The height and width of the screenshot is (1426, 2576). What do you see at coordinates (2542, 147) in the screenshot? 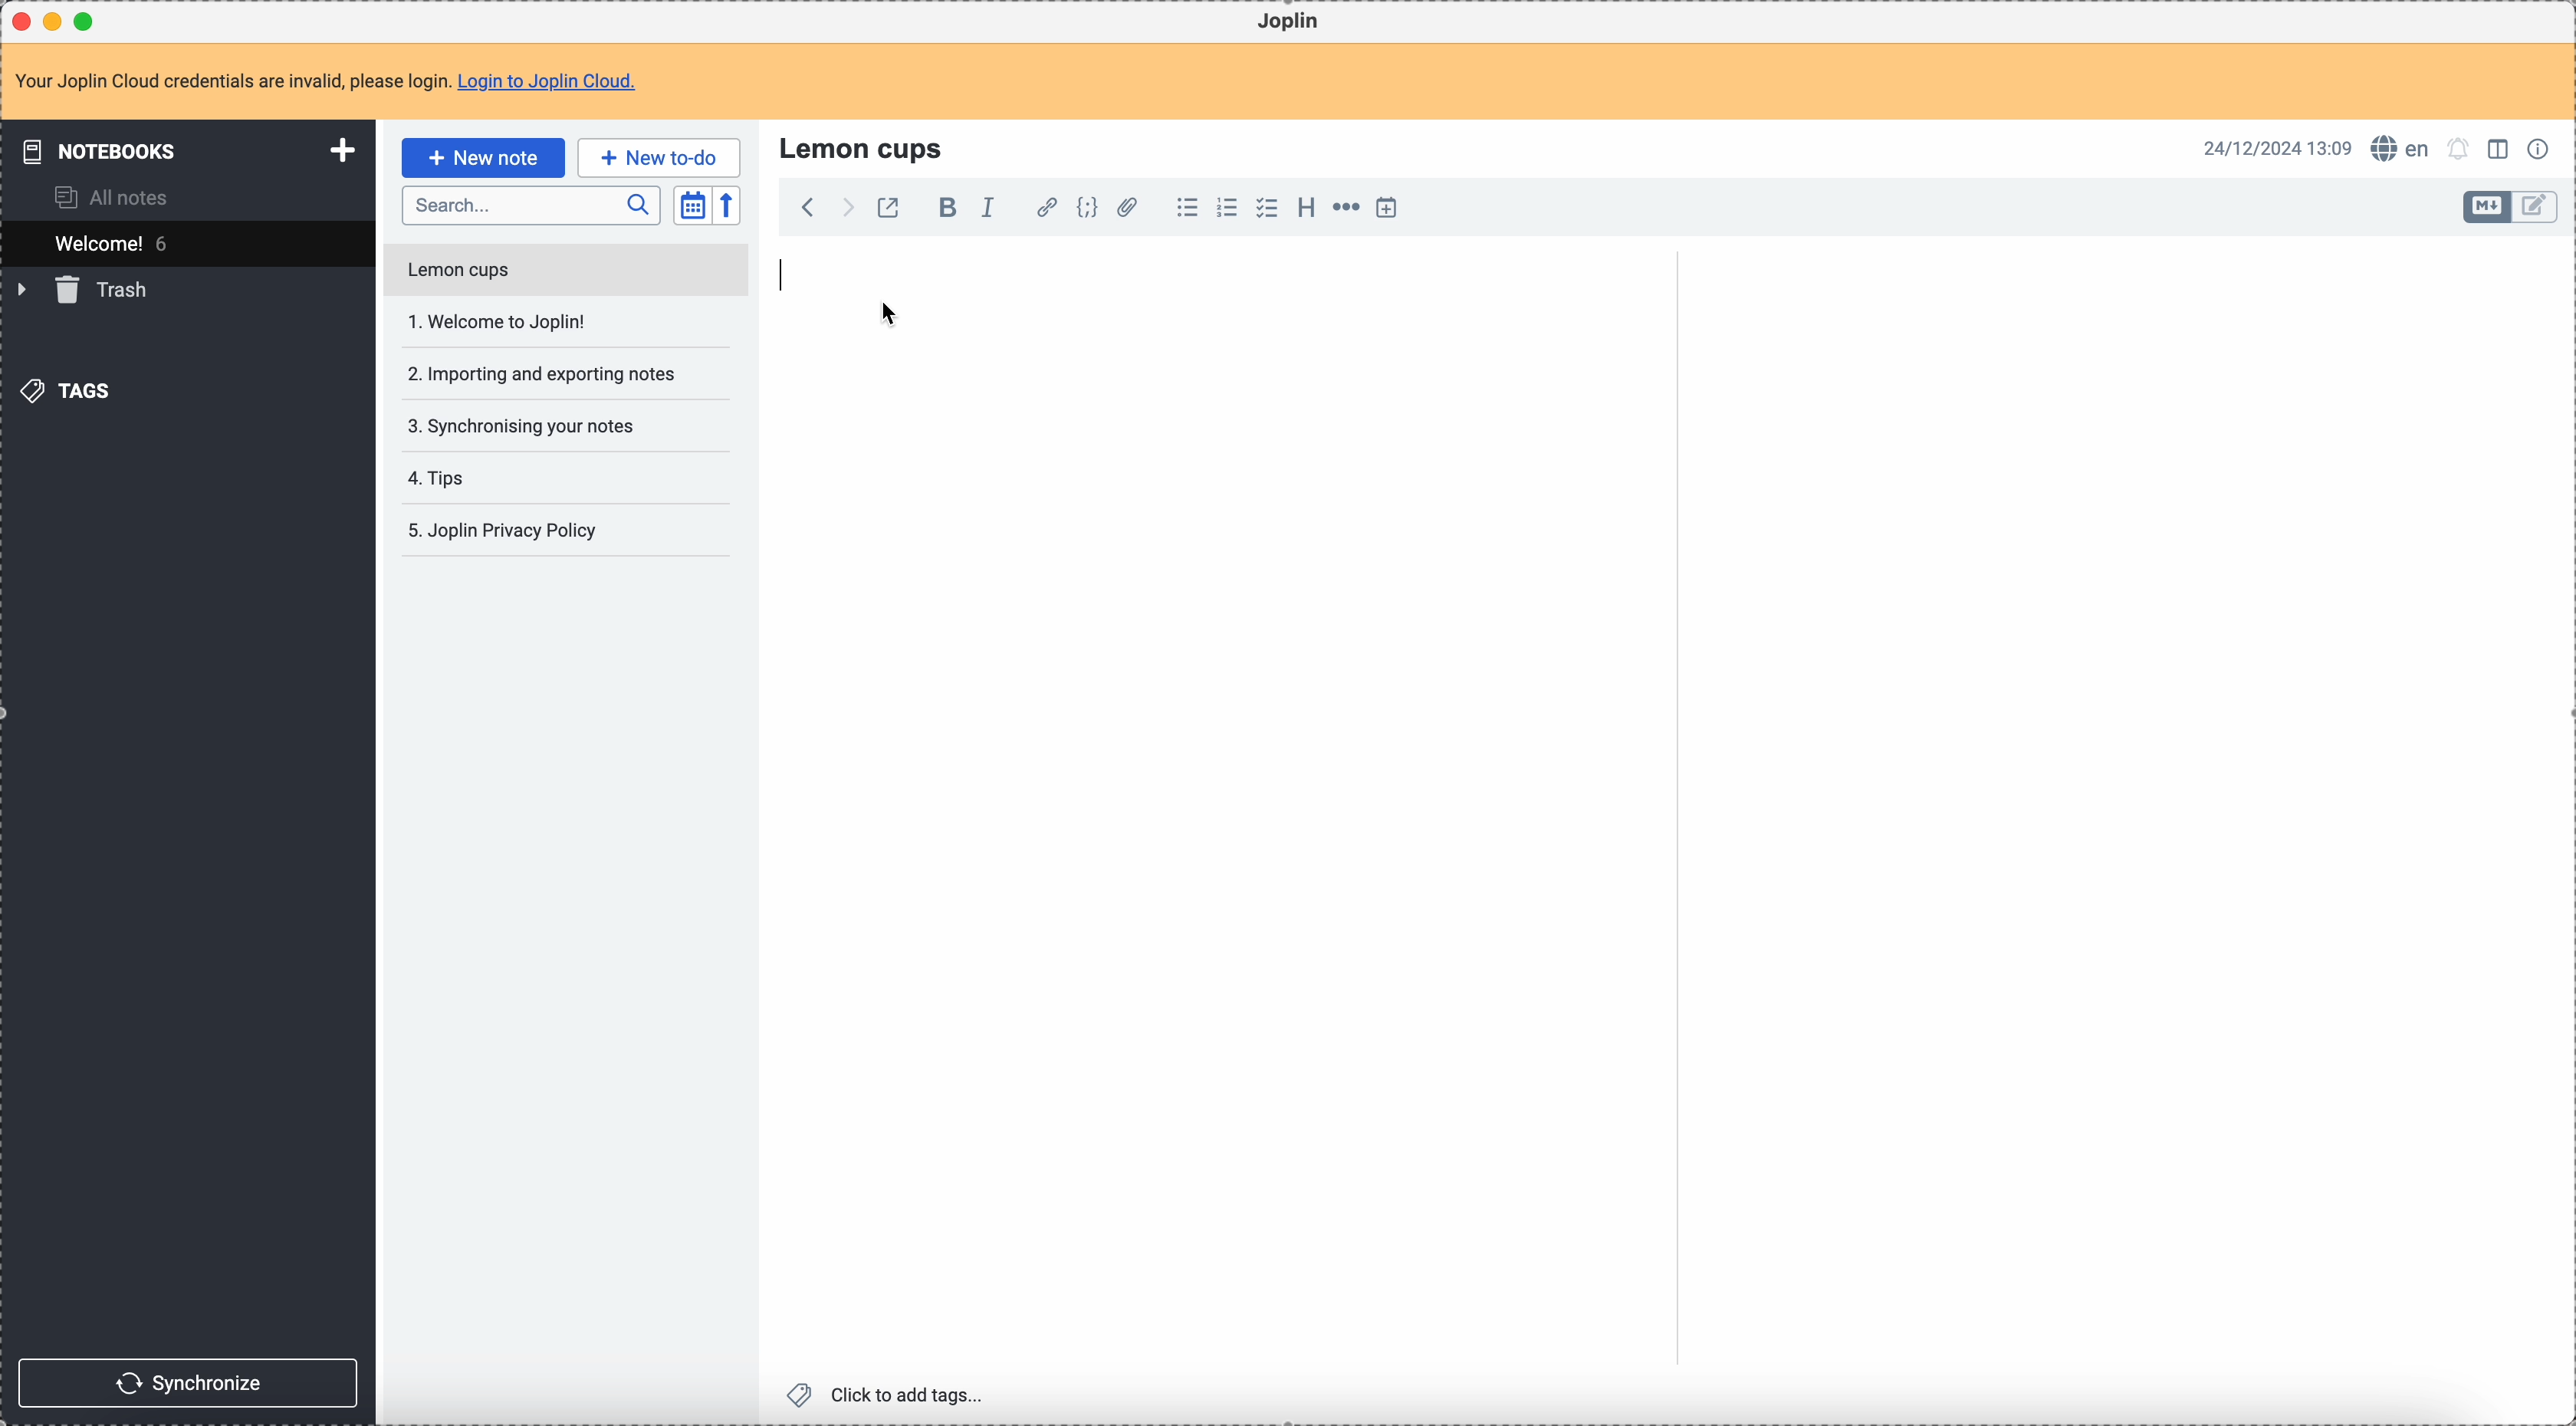
I see `note properties` at bounding box center [2542, 147].